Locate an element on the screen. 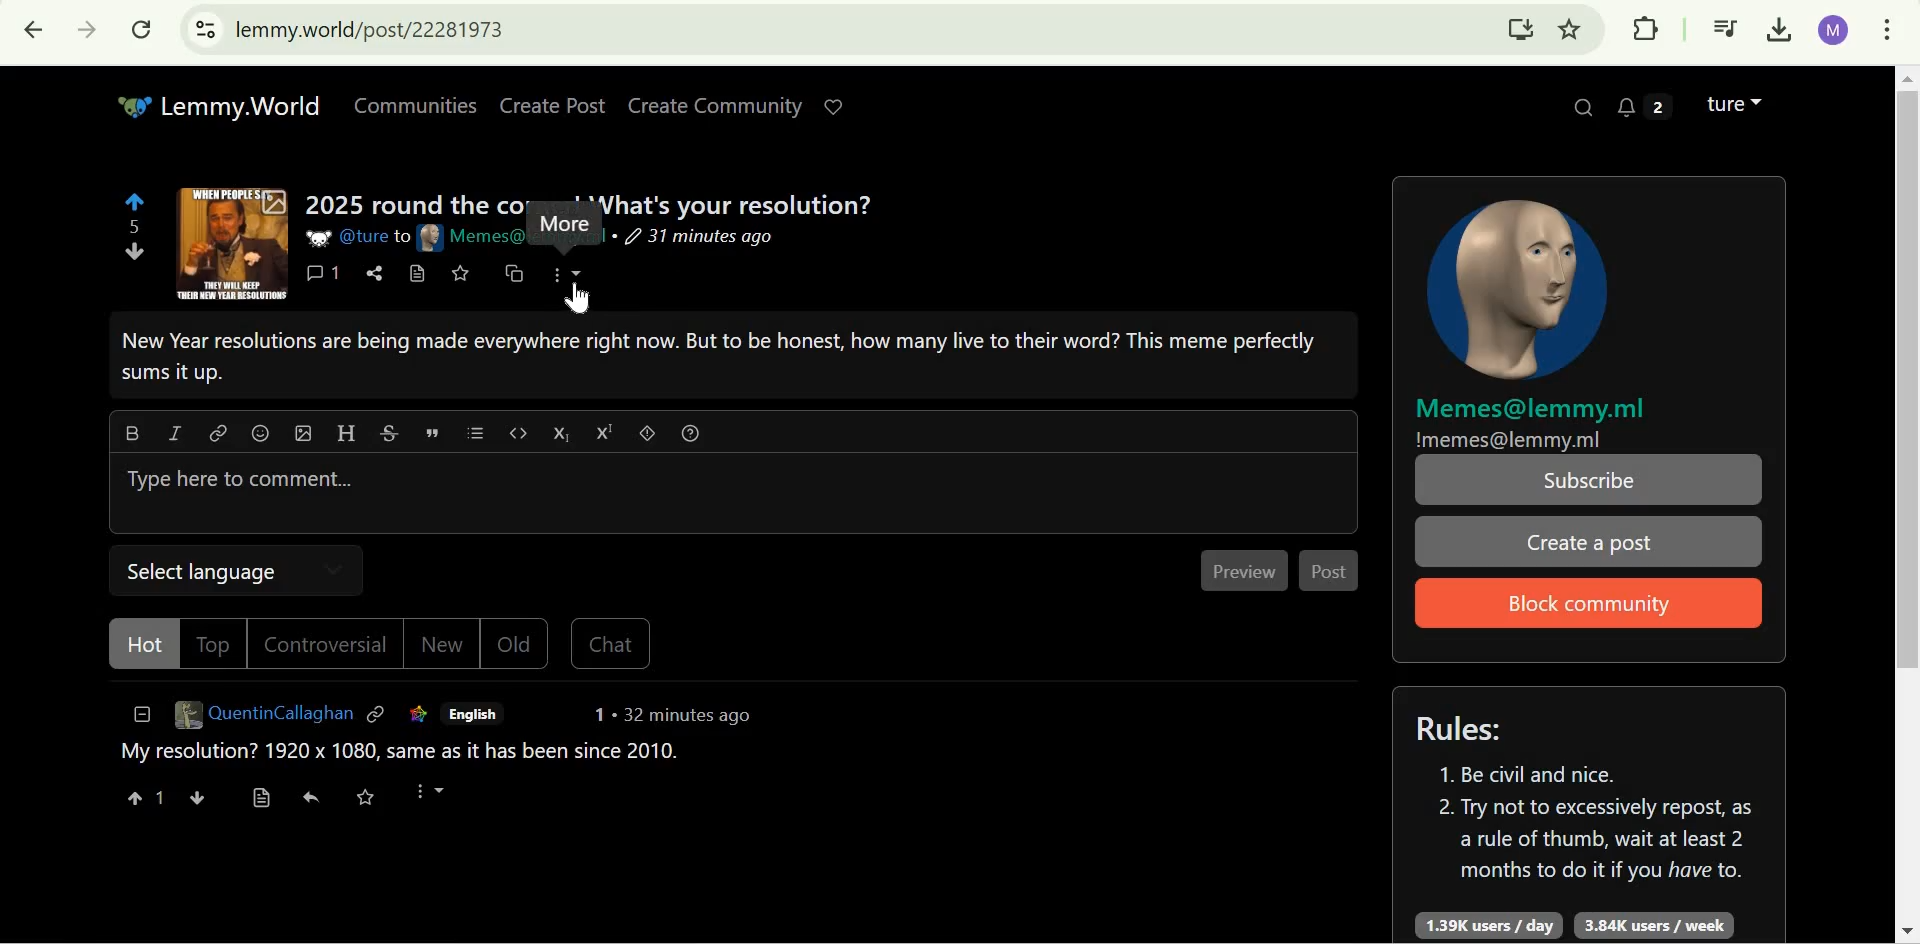 Image resolution: width=1920 pixels, height=944 pixels. !memes@lemmy.ml is located at coordinates (1509, 440).